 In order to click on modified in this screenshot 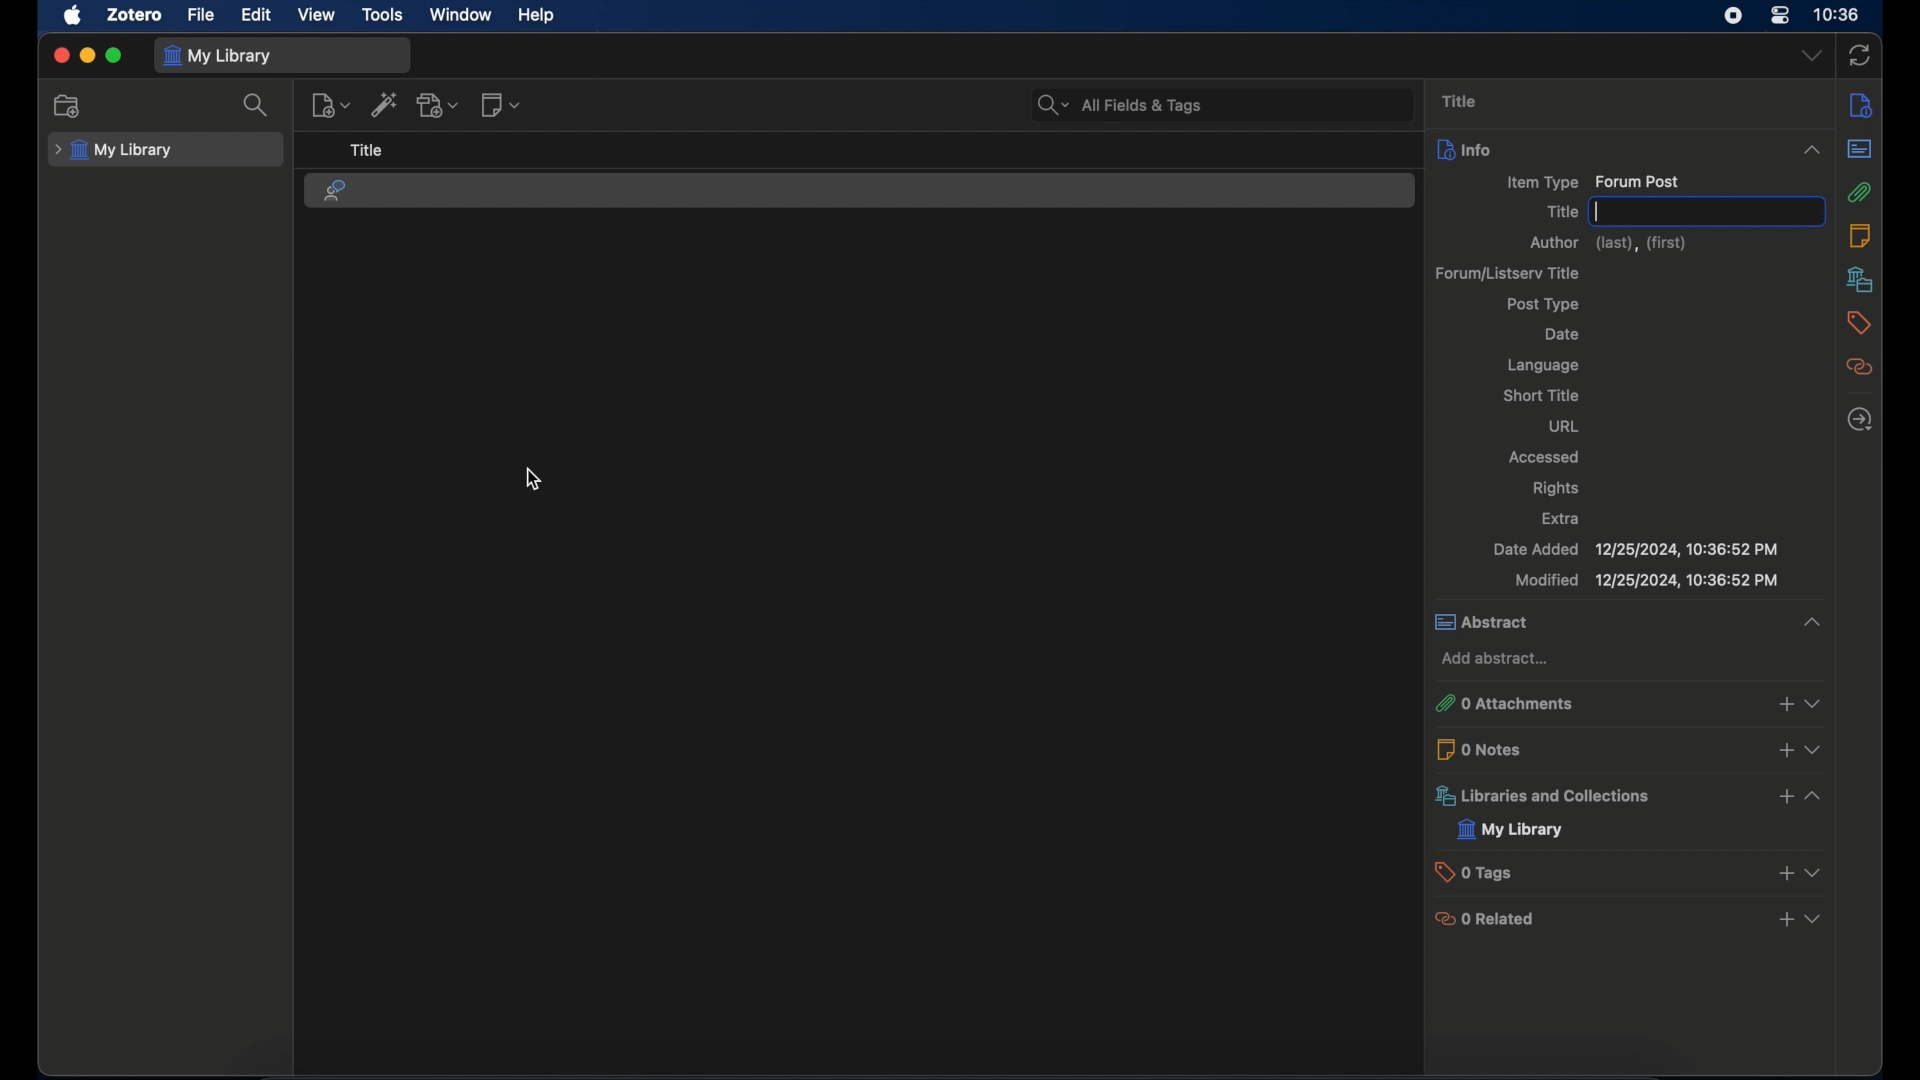, I will do `click(1645, 580)`.